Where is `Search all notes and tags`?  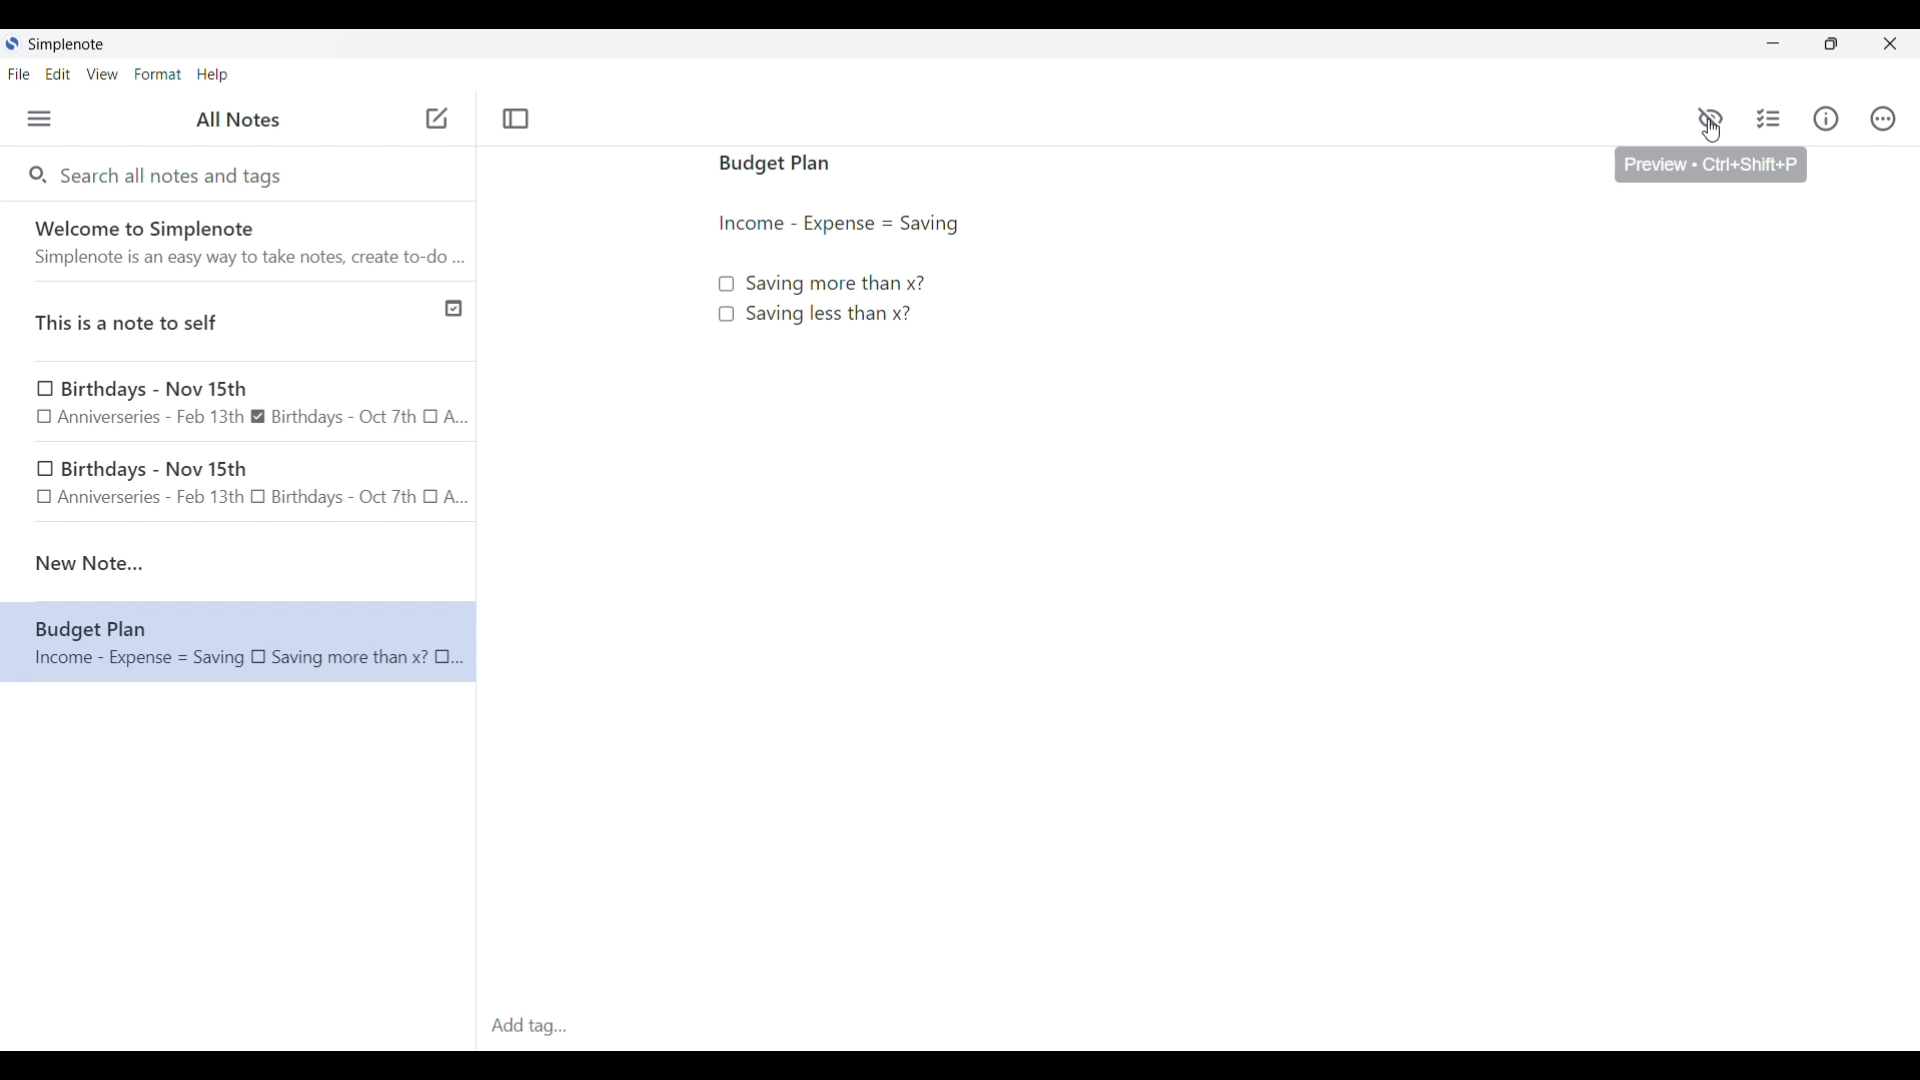
Search all notes and tags is located at coordinates (176, 174).